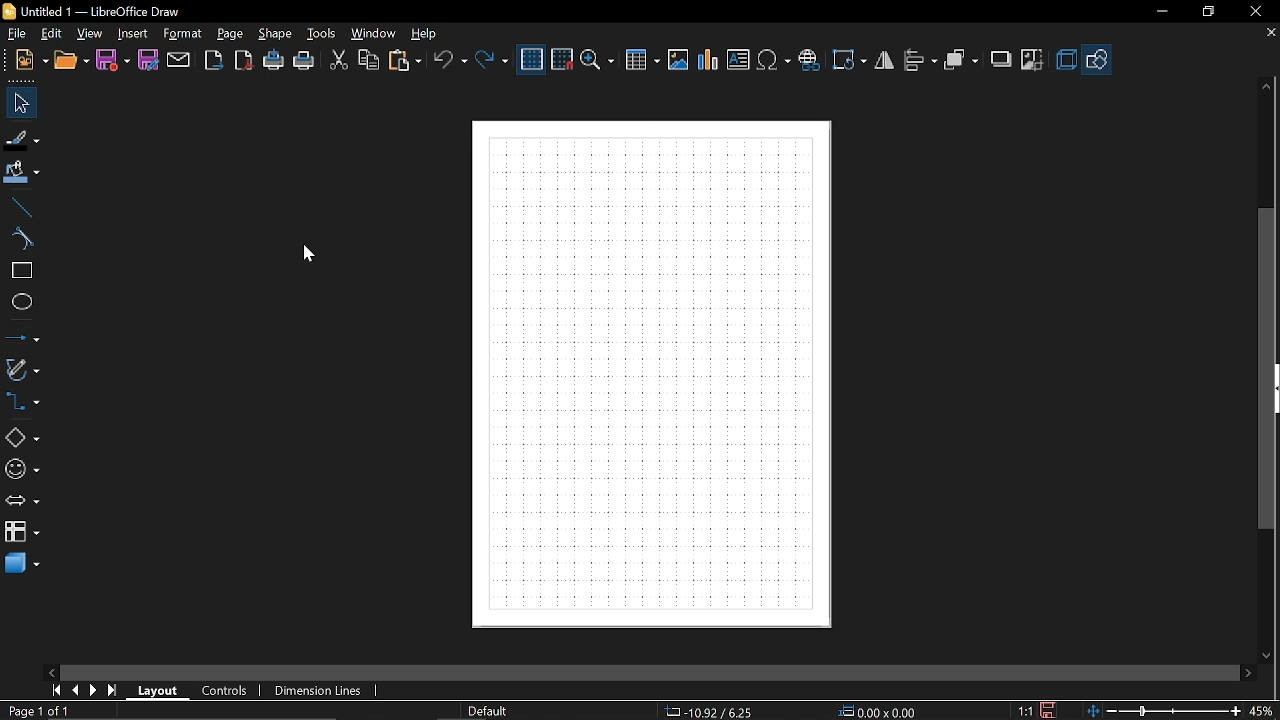 This screenshot has width=1280, height=720. Describe the element at coordinates (710, 60) in the screenshot. I see `insert chart` at that location.